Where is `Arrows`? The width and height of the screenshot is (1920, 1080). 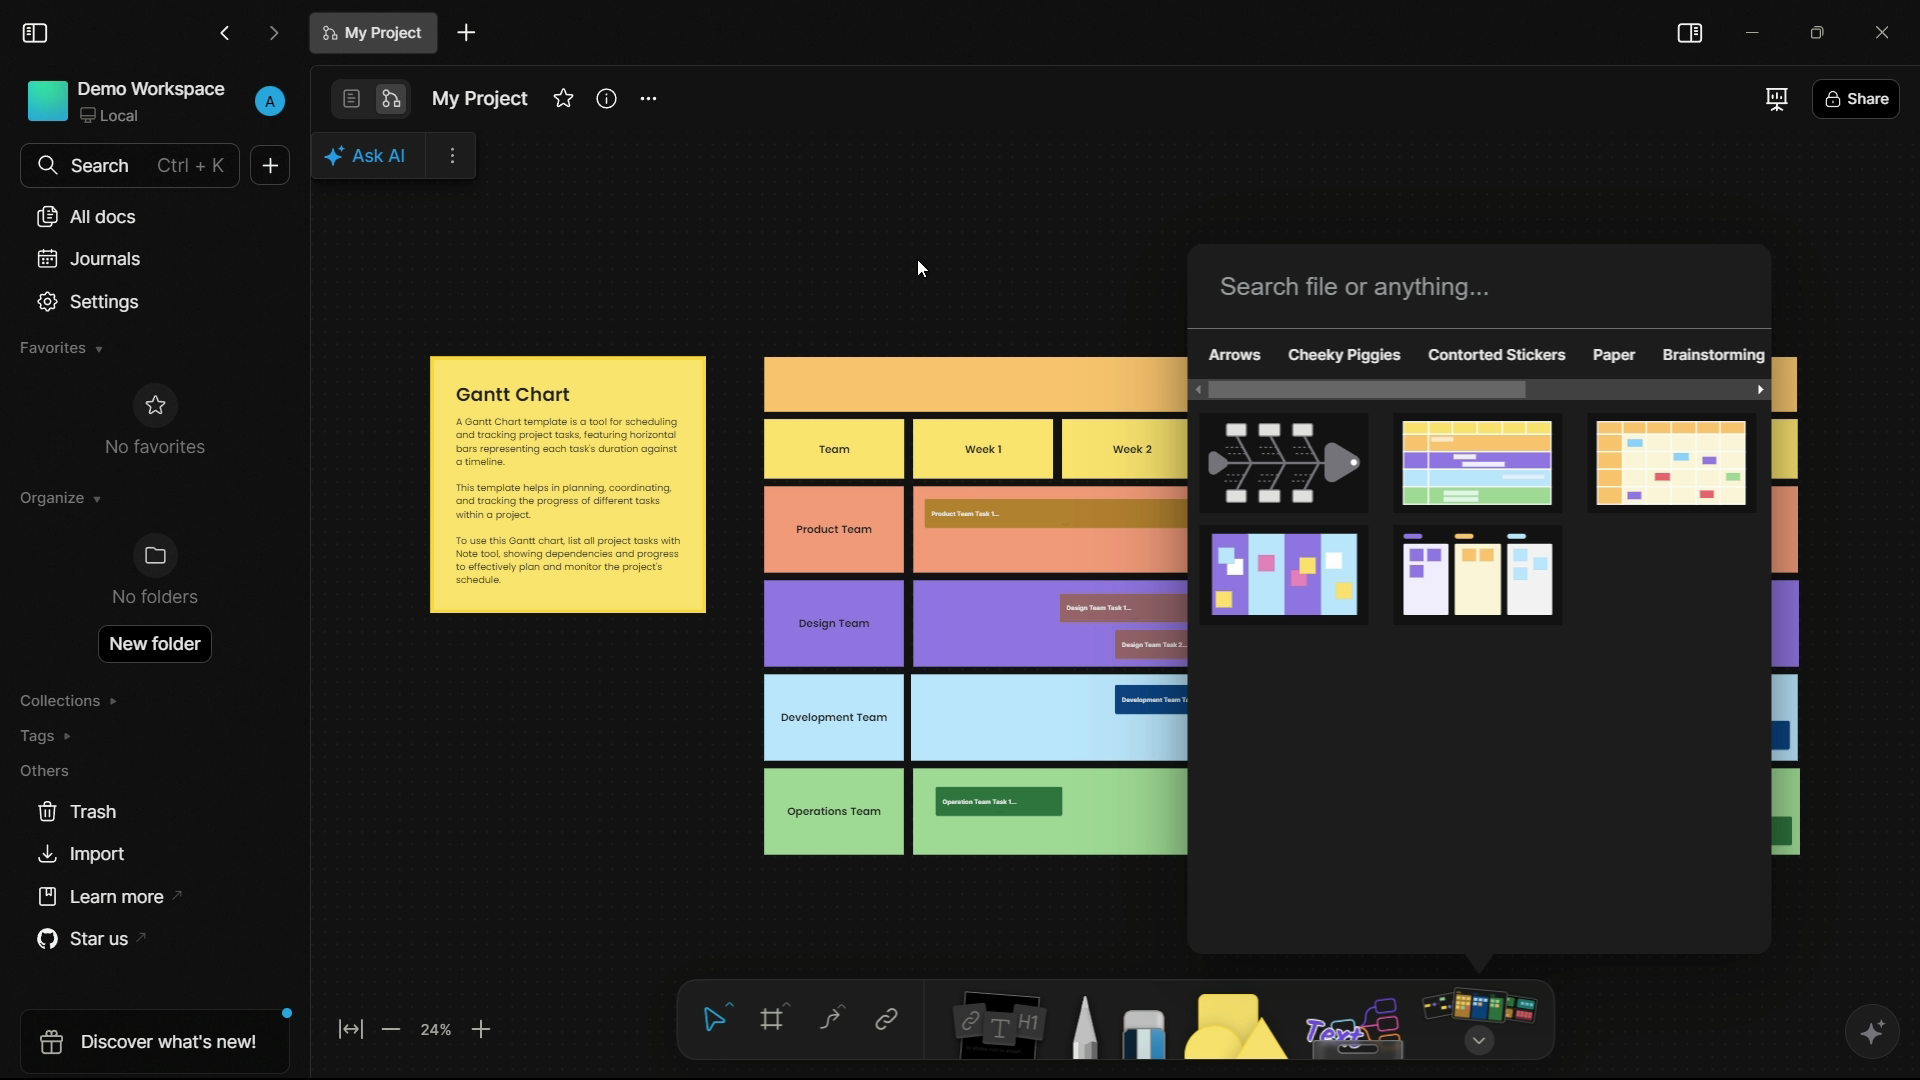
Arrows is located at coordinates (1235, 356).